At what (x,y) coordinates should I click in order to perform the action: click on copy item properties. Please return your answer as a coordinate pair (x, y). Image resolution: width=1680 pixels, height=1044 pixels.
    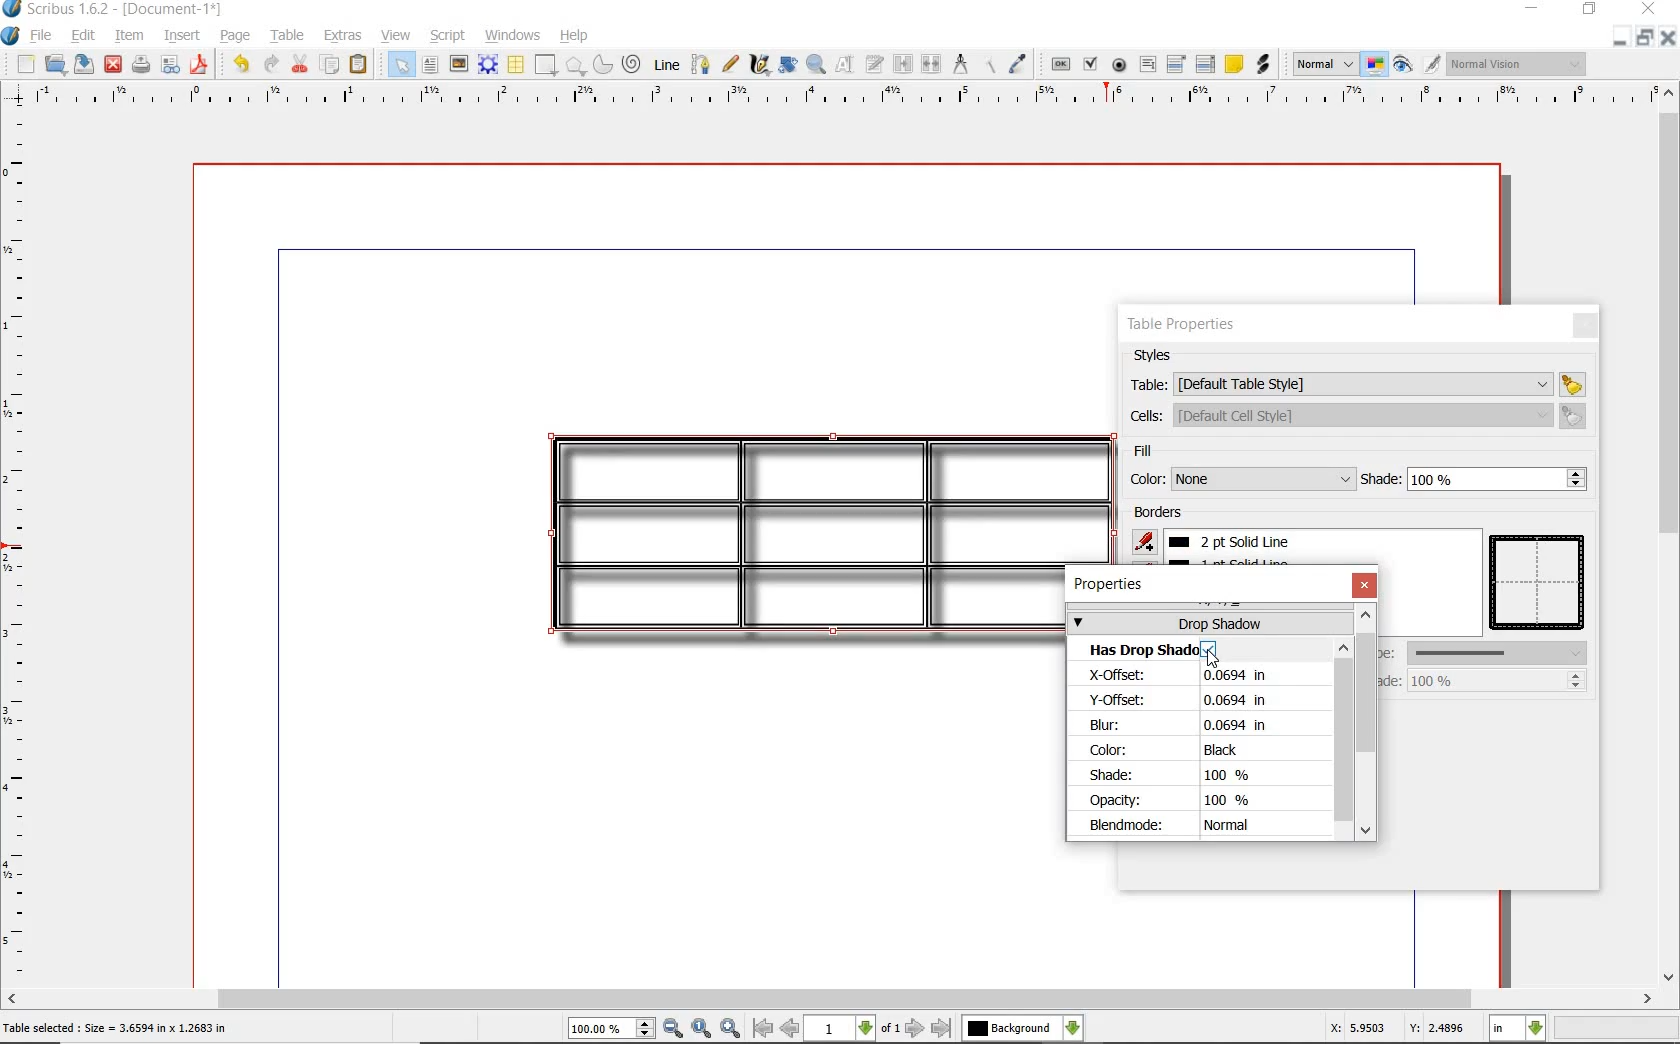
    Looking at the image, I should click on (994, 64).